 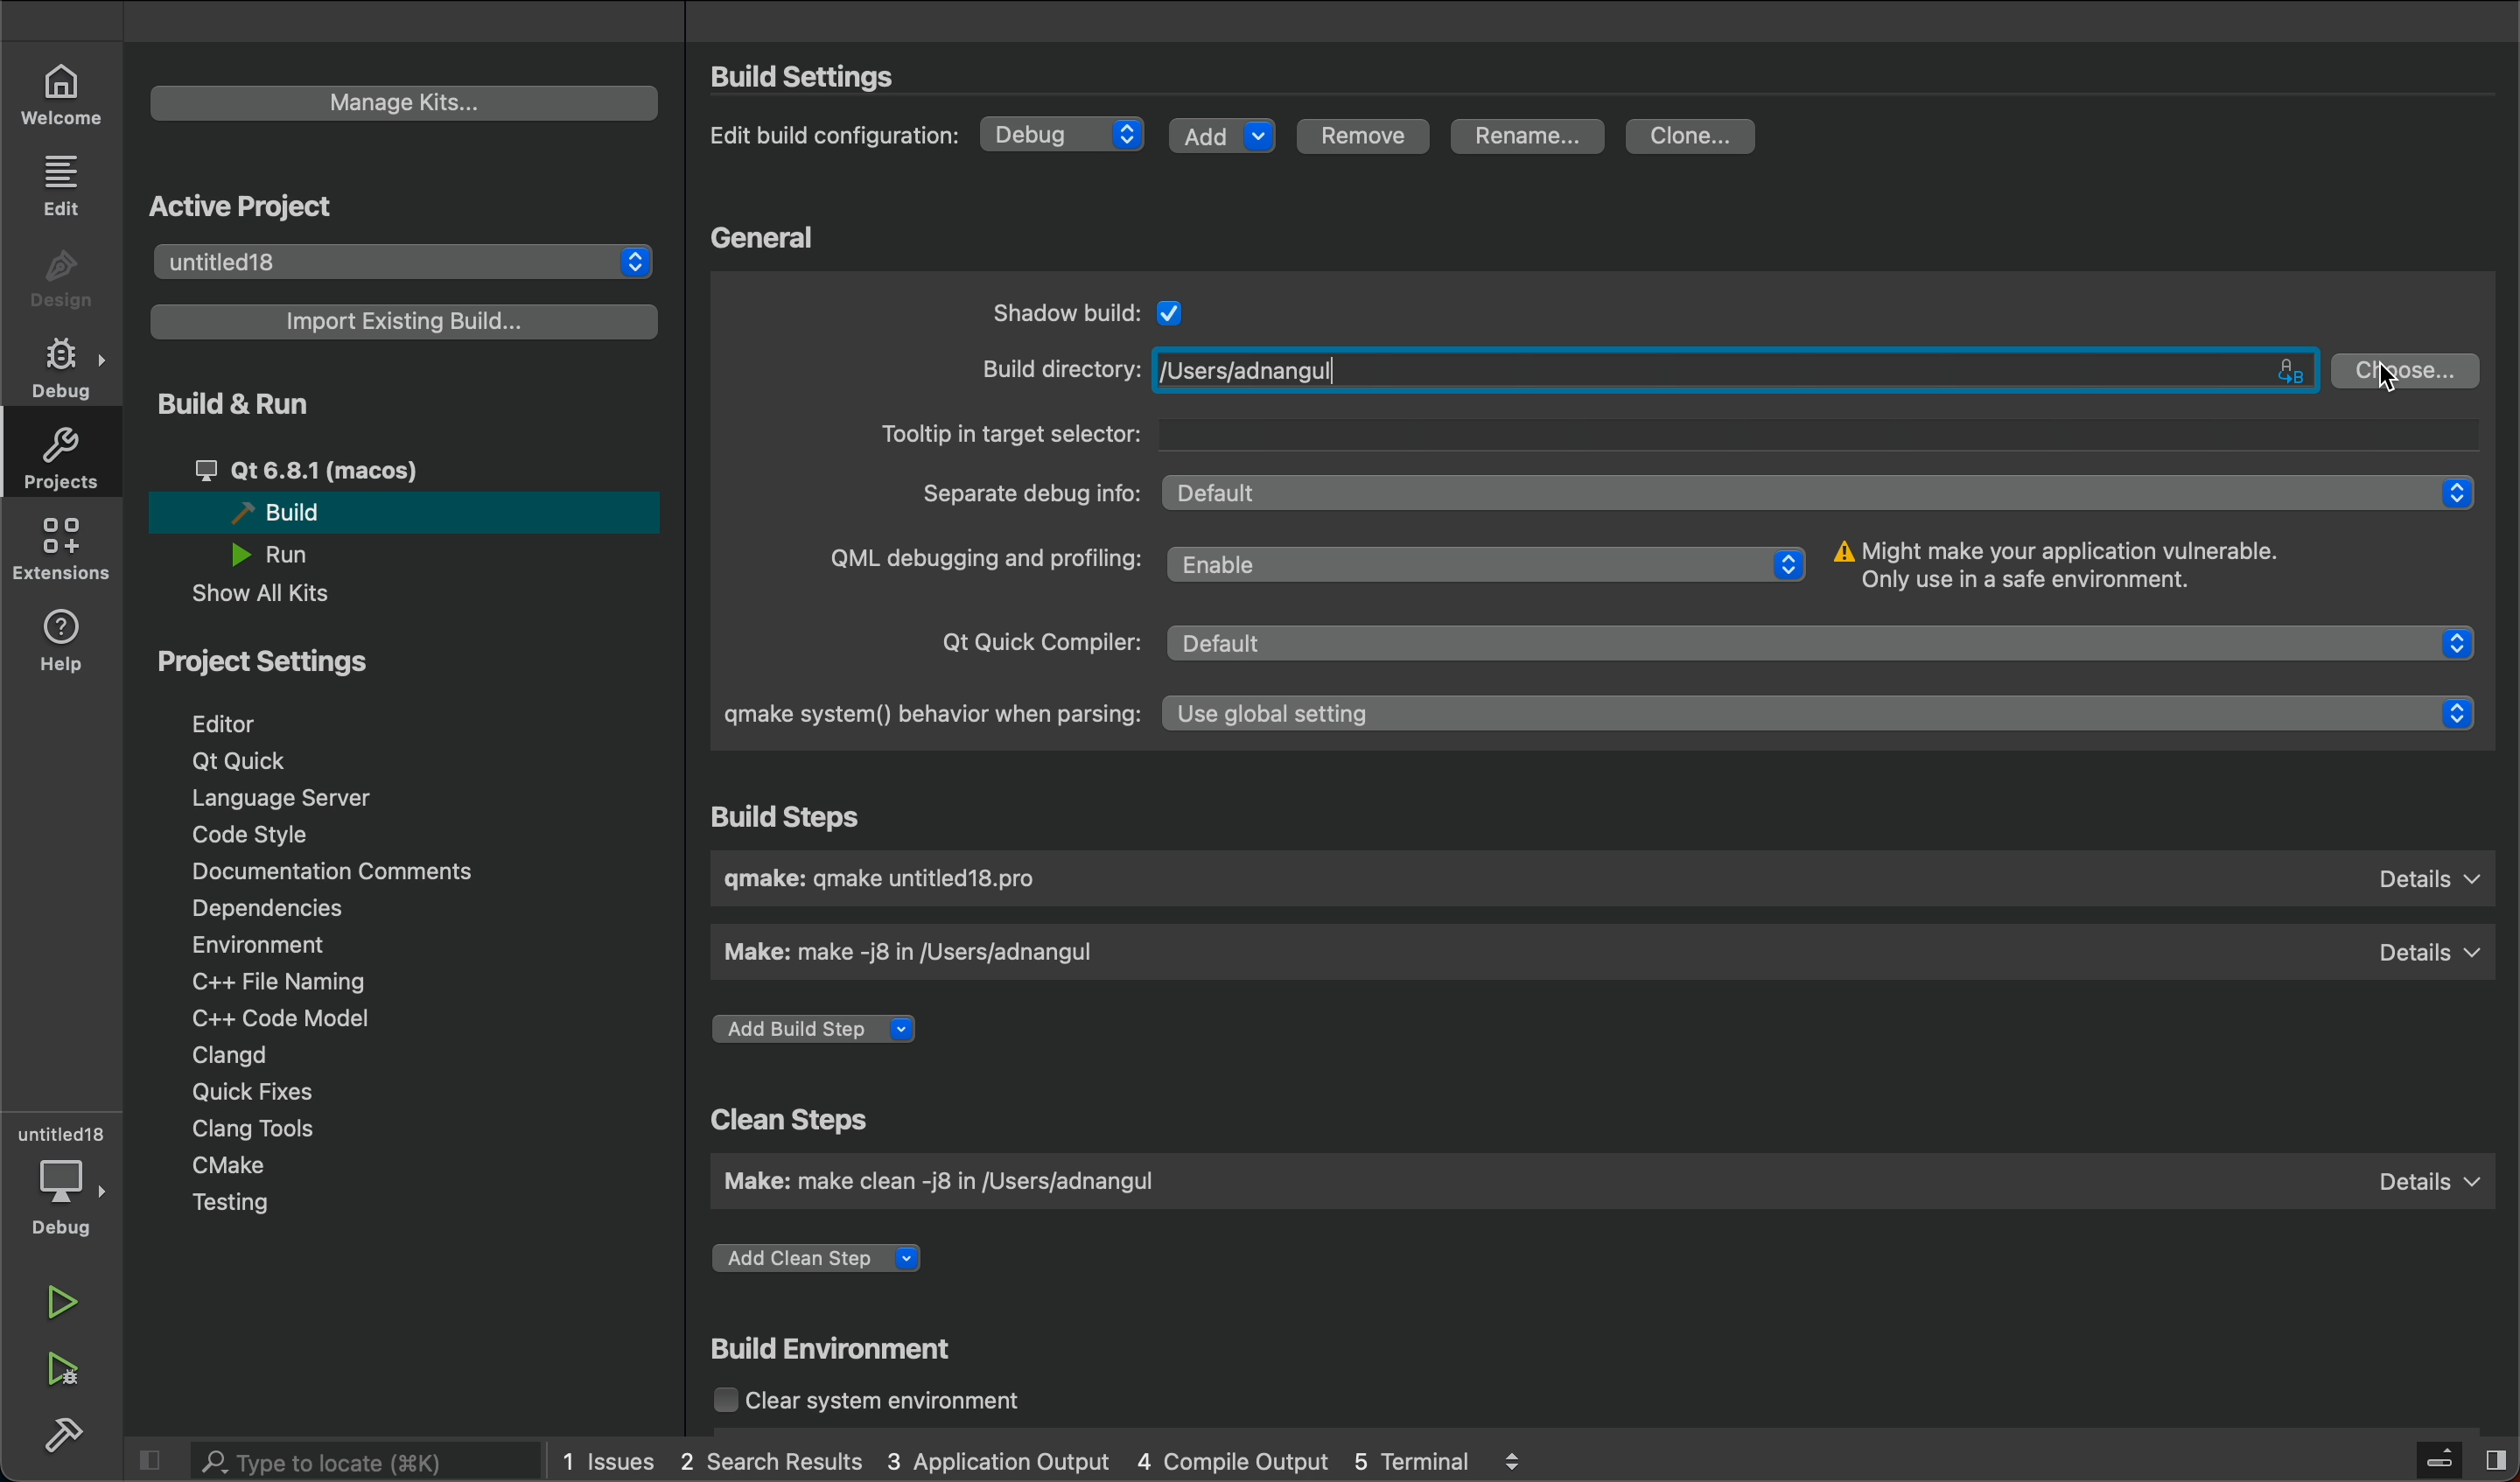 What do you see at coordinates (248, 721) in the screenshot?
I see `editor` at bounding box center [248, 721].